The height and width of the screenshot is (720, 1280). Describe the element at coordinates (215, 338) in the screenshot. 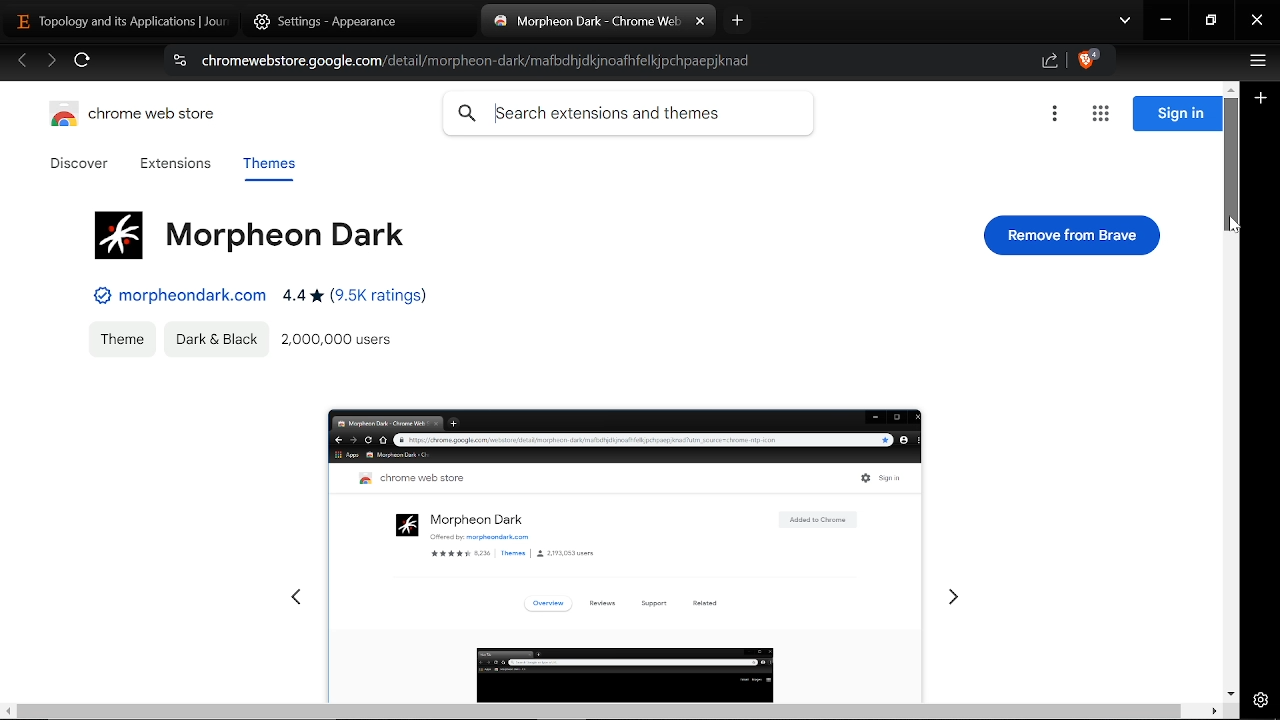

I see `Apearences` at that location.